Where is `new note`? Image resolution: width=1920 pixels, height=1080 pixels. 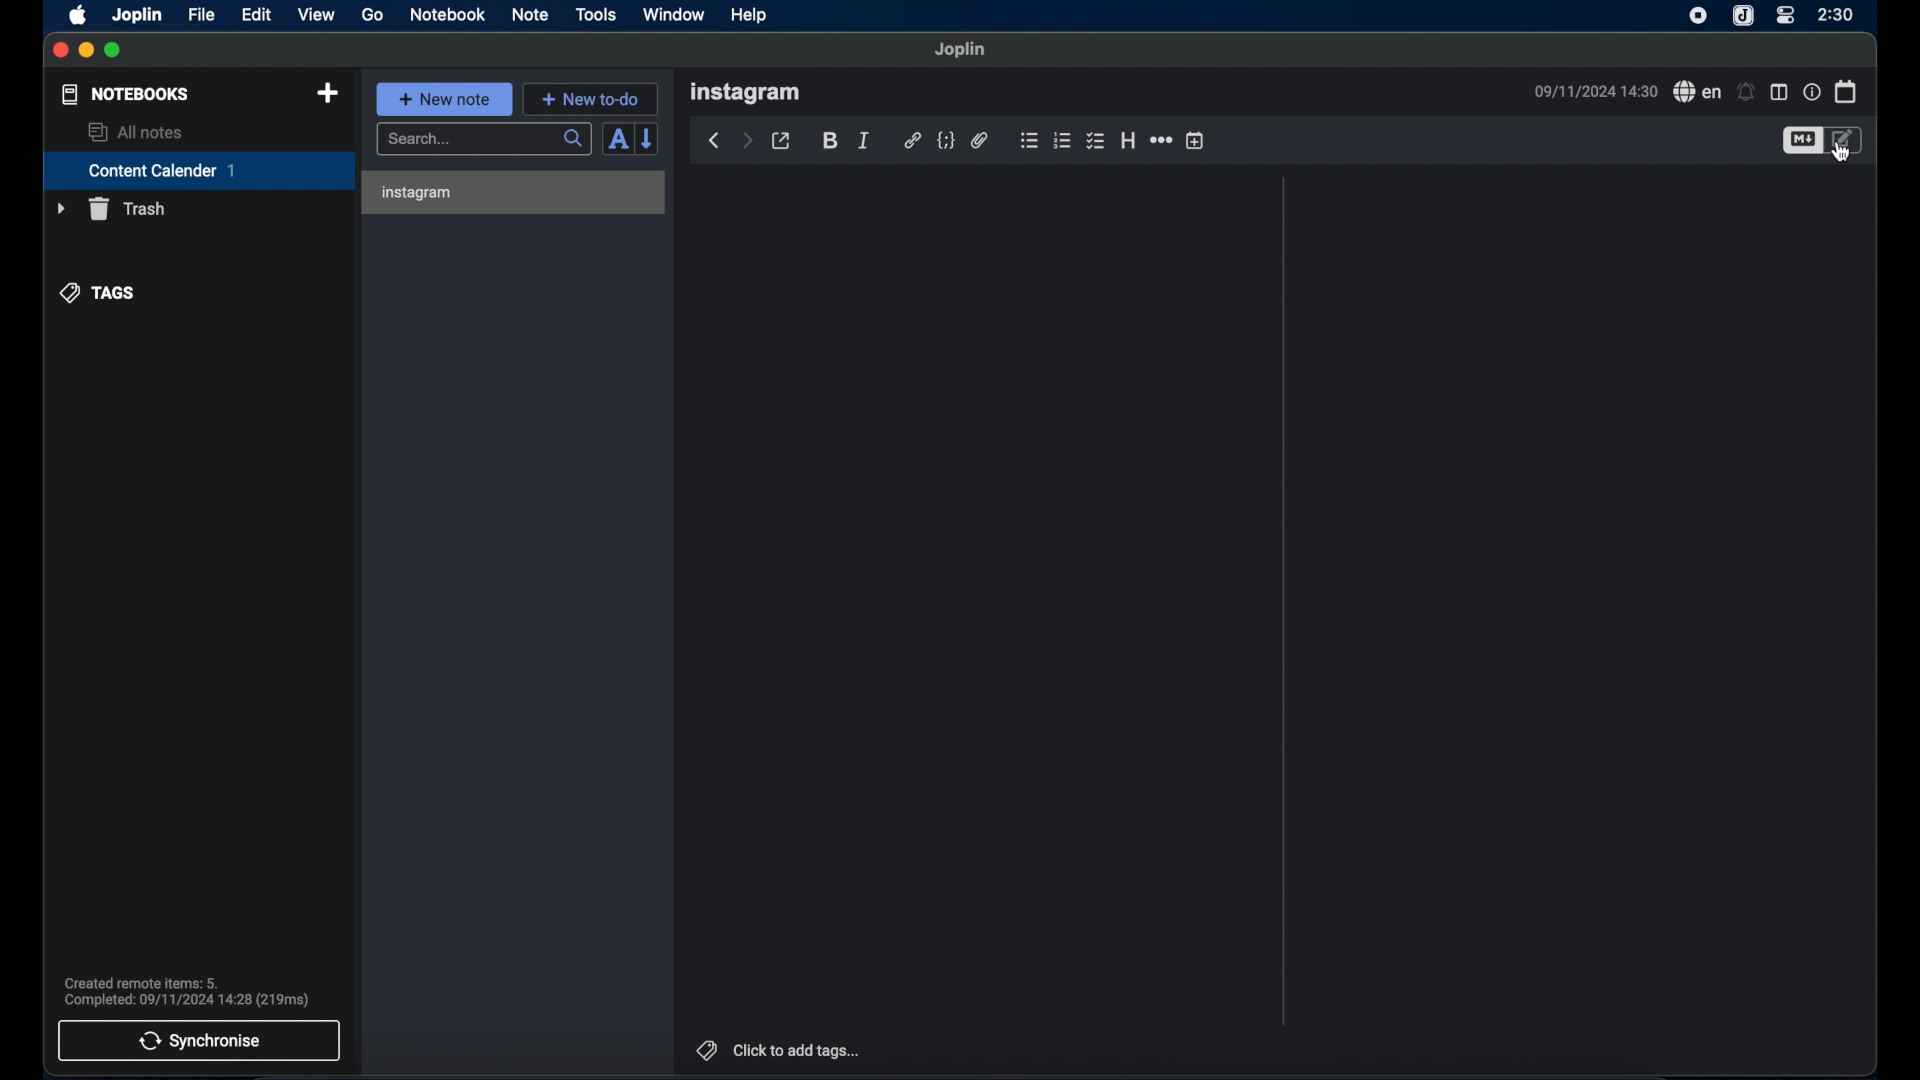 new note is located at coordinates (445, 99).